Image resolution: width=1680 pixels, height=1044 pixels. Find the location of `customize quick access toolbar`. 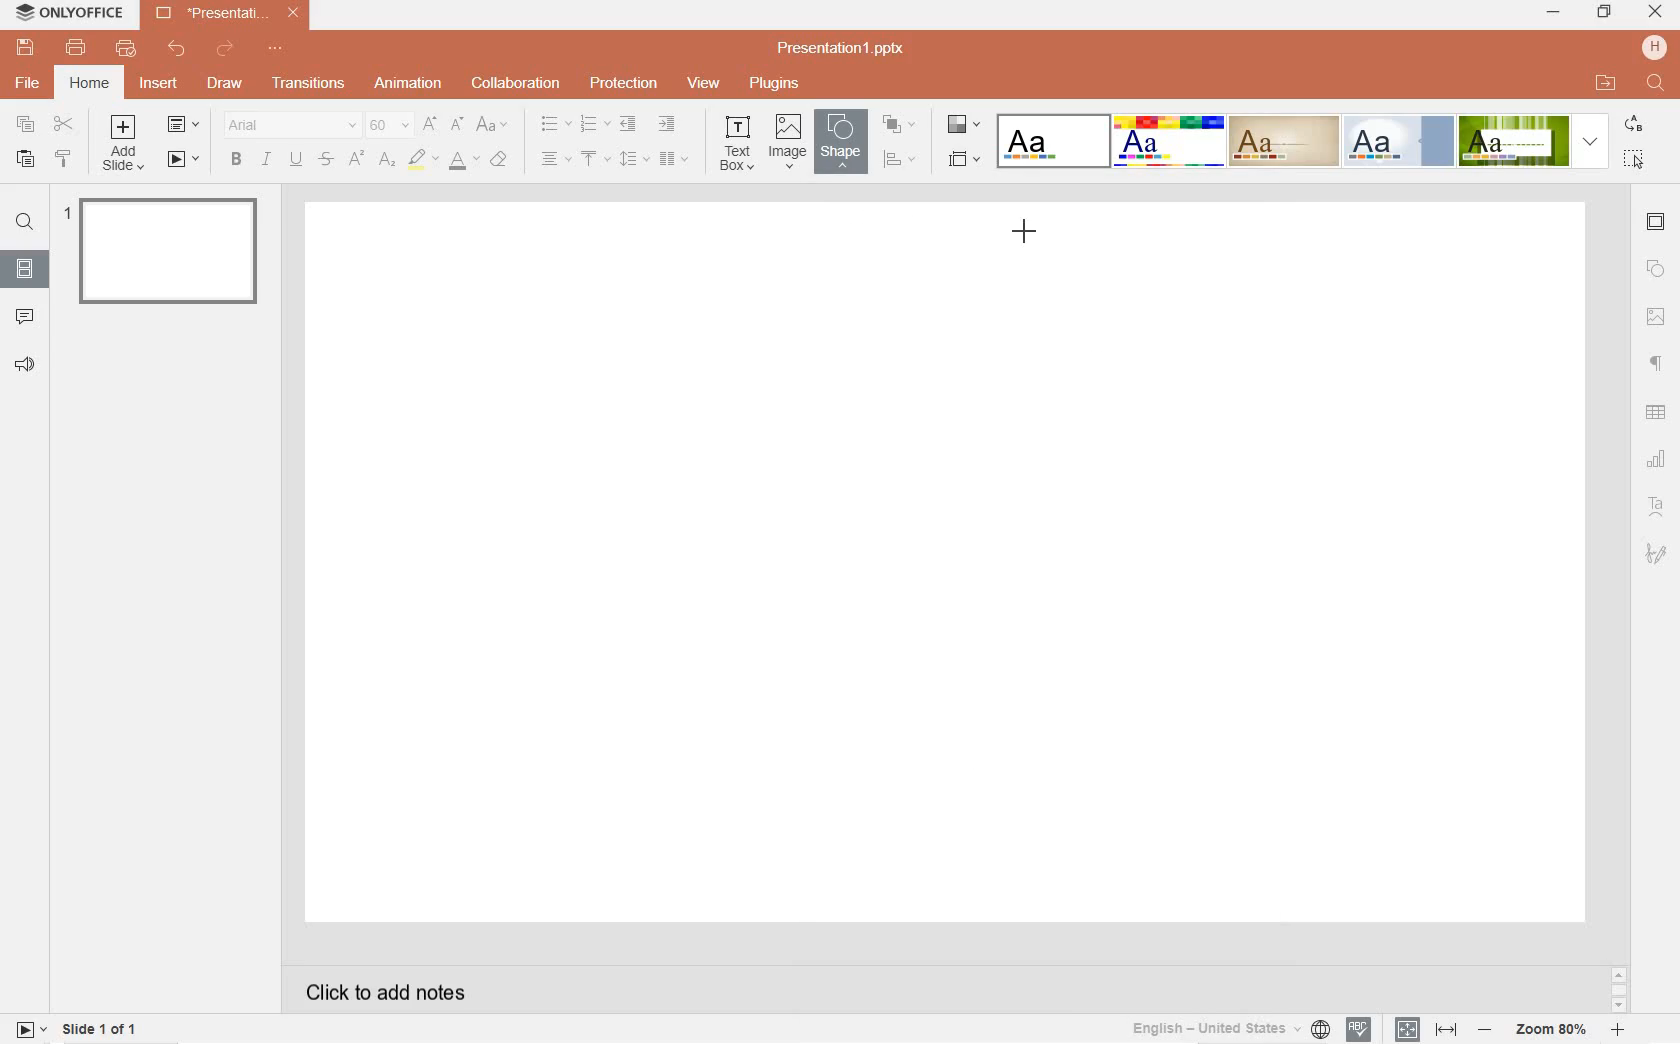

customize quick access toolbar is located at coordinates (280, 50).